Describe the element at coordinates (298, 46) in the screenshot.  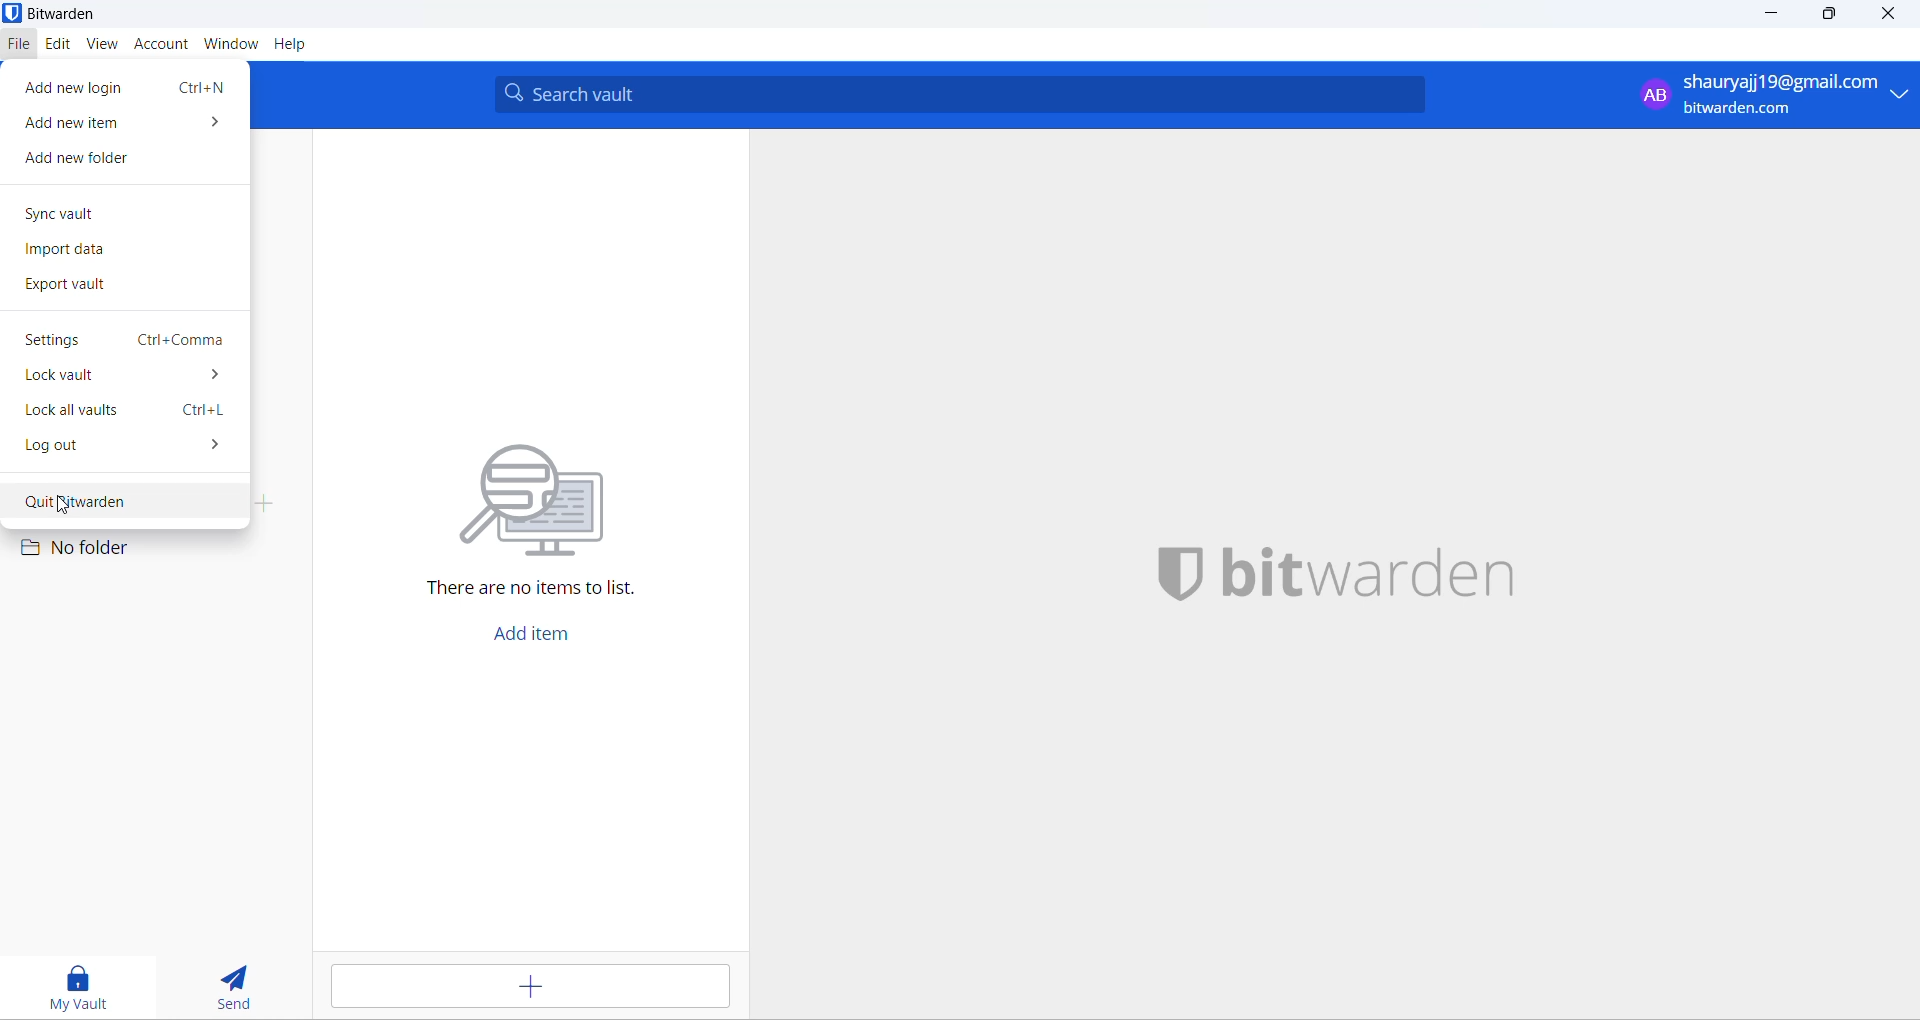
I see `help` at that location.